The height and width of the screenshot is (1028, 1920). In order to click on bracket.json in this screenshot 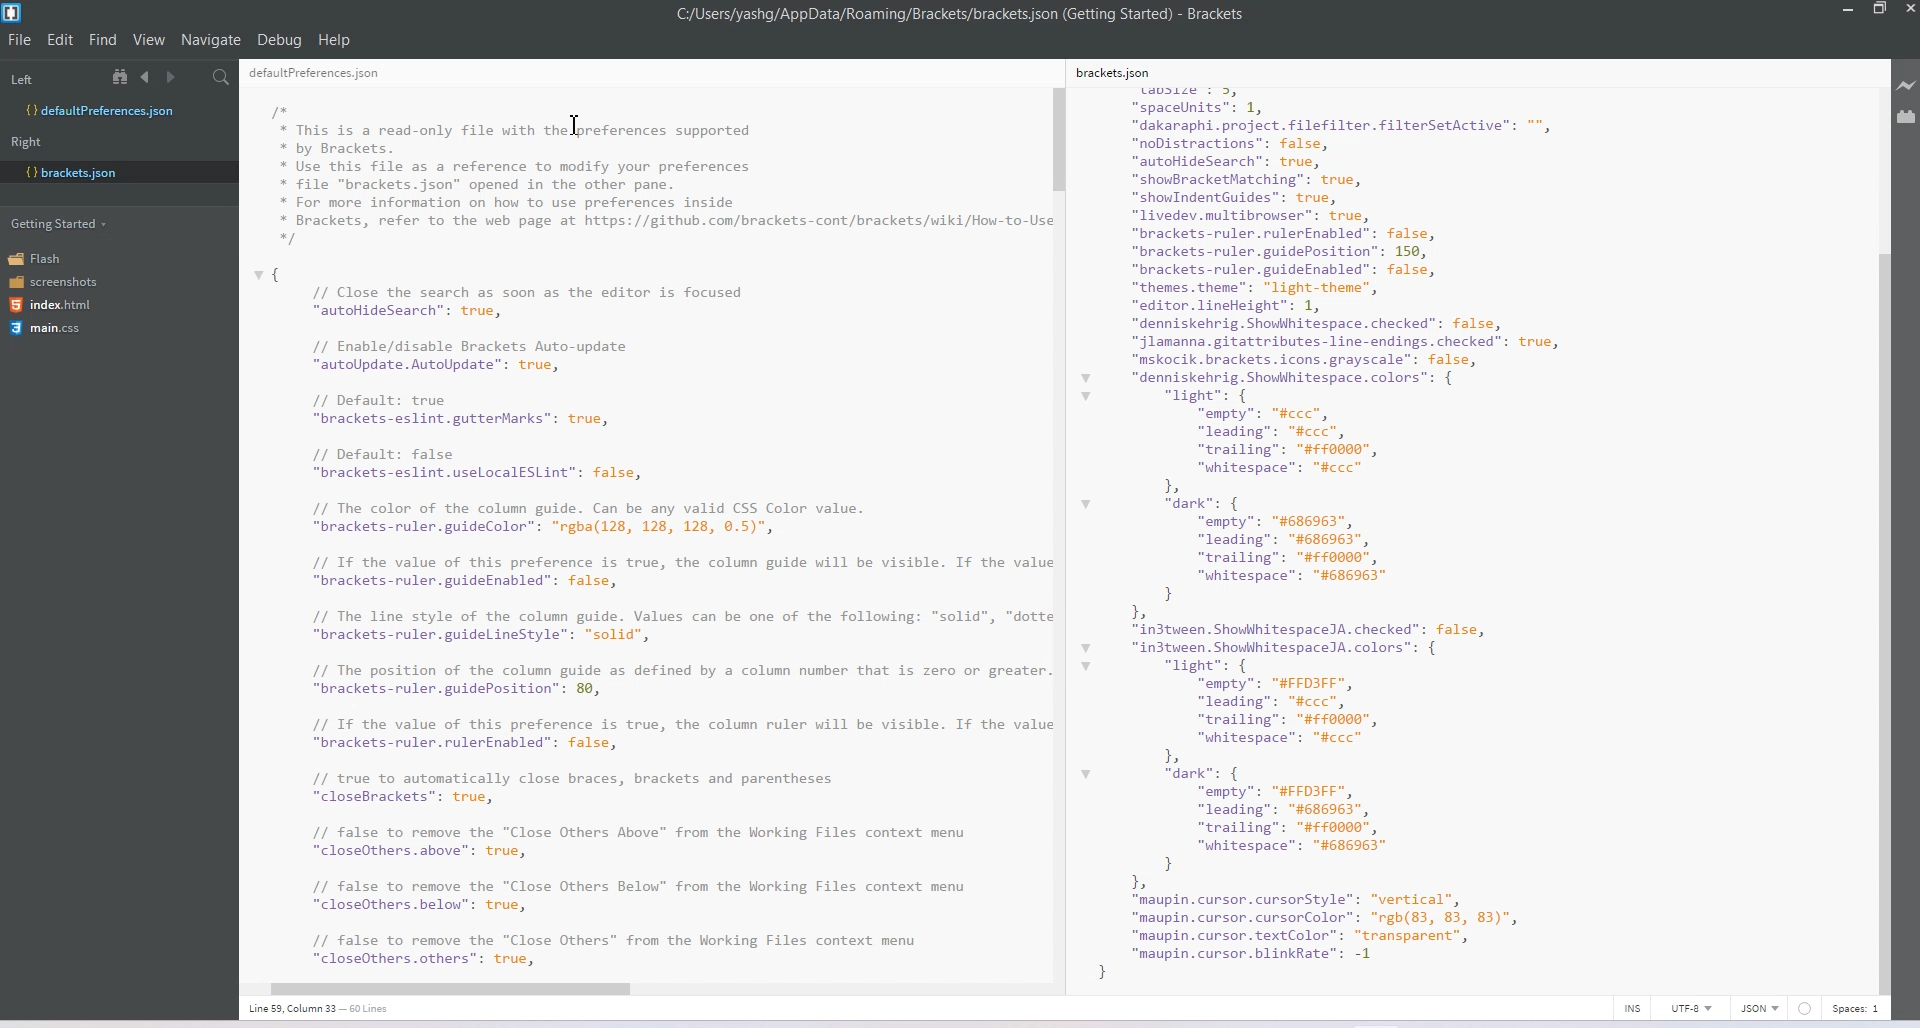, I will do `click(114, 171)`.